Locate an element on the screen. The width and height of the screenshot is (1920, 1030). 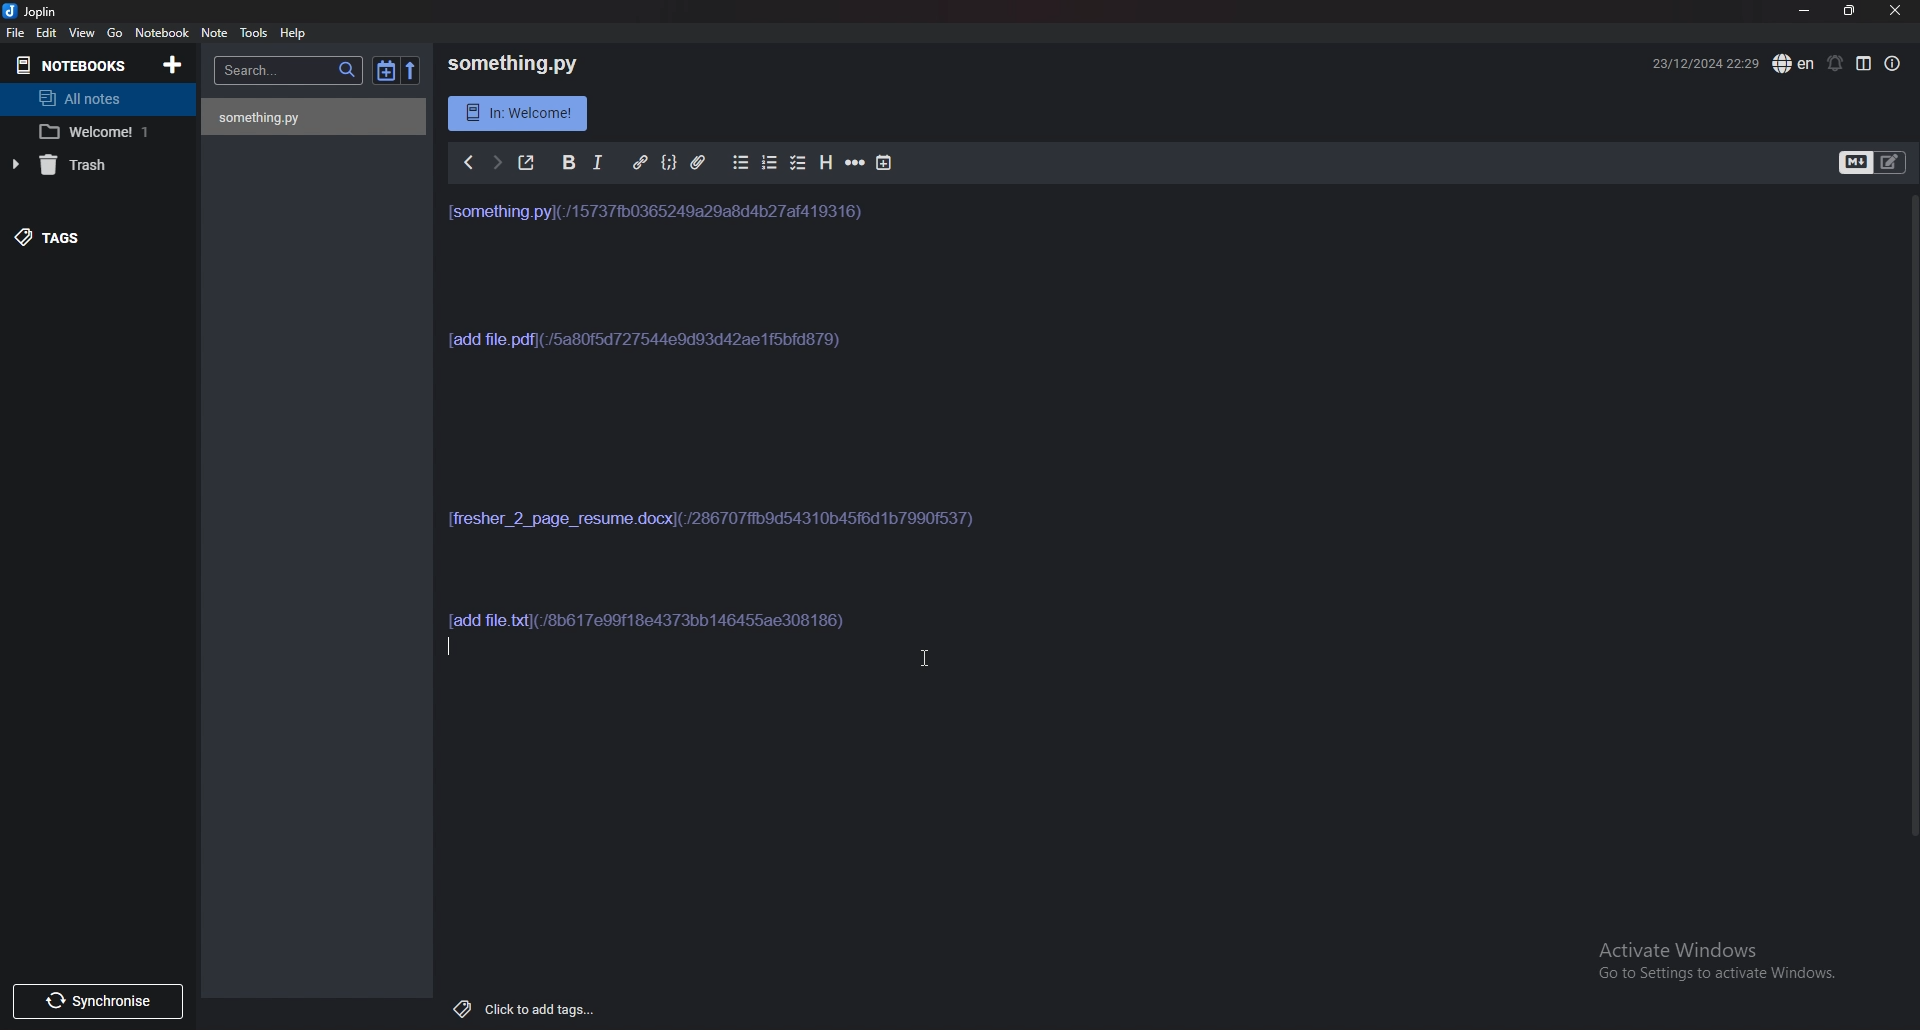
Resize is located at coordinates (1852, 11).